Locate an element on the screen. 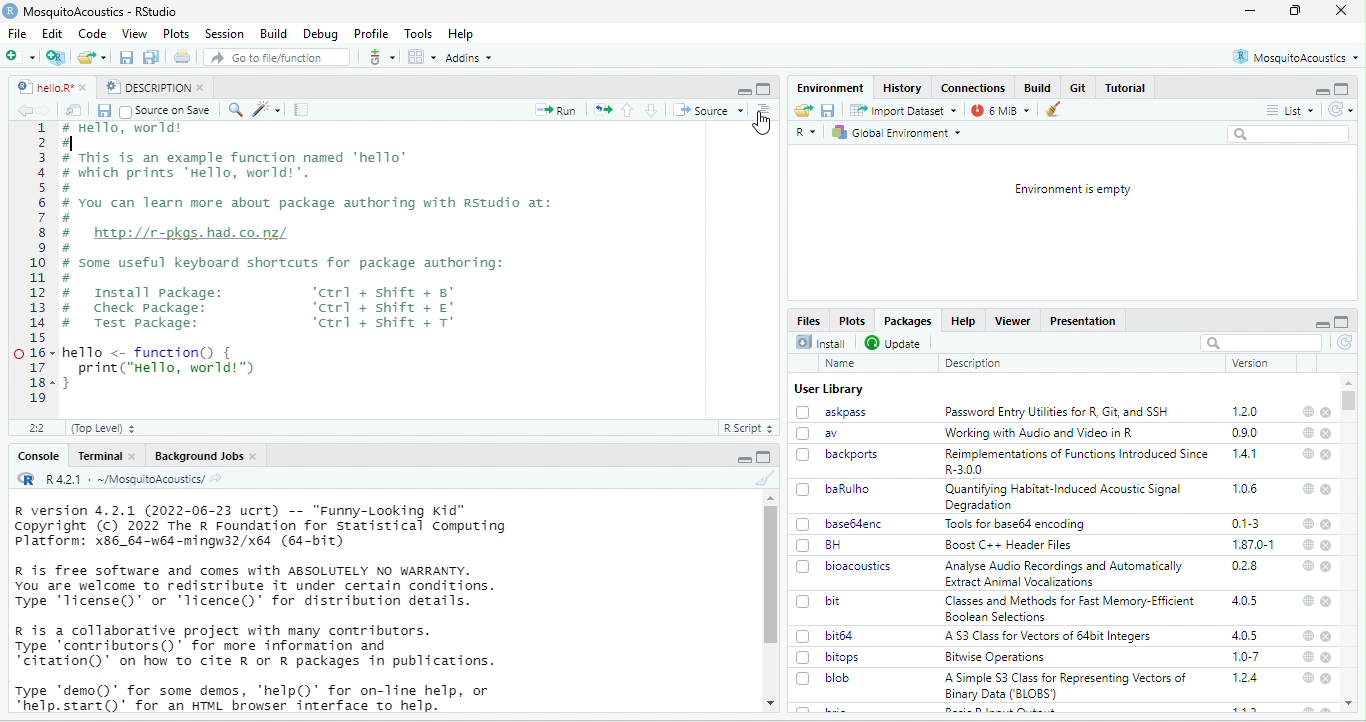  DESCRIPTION is located at coordinates (154, 87).